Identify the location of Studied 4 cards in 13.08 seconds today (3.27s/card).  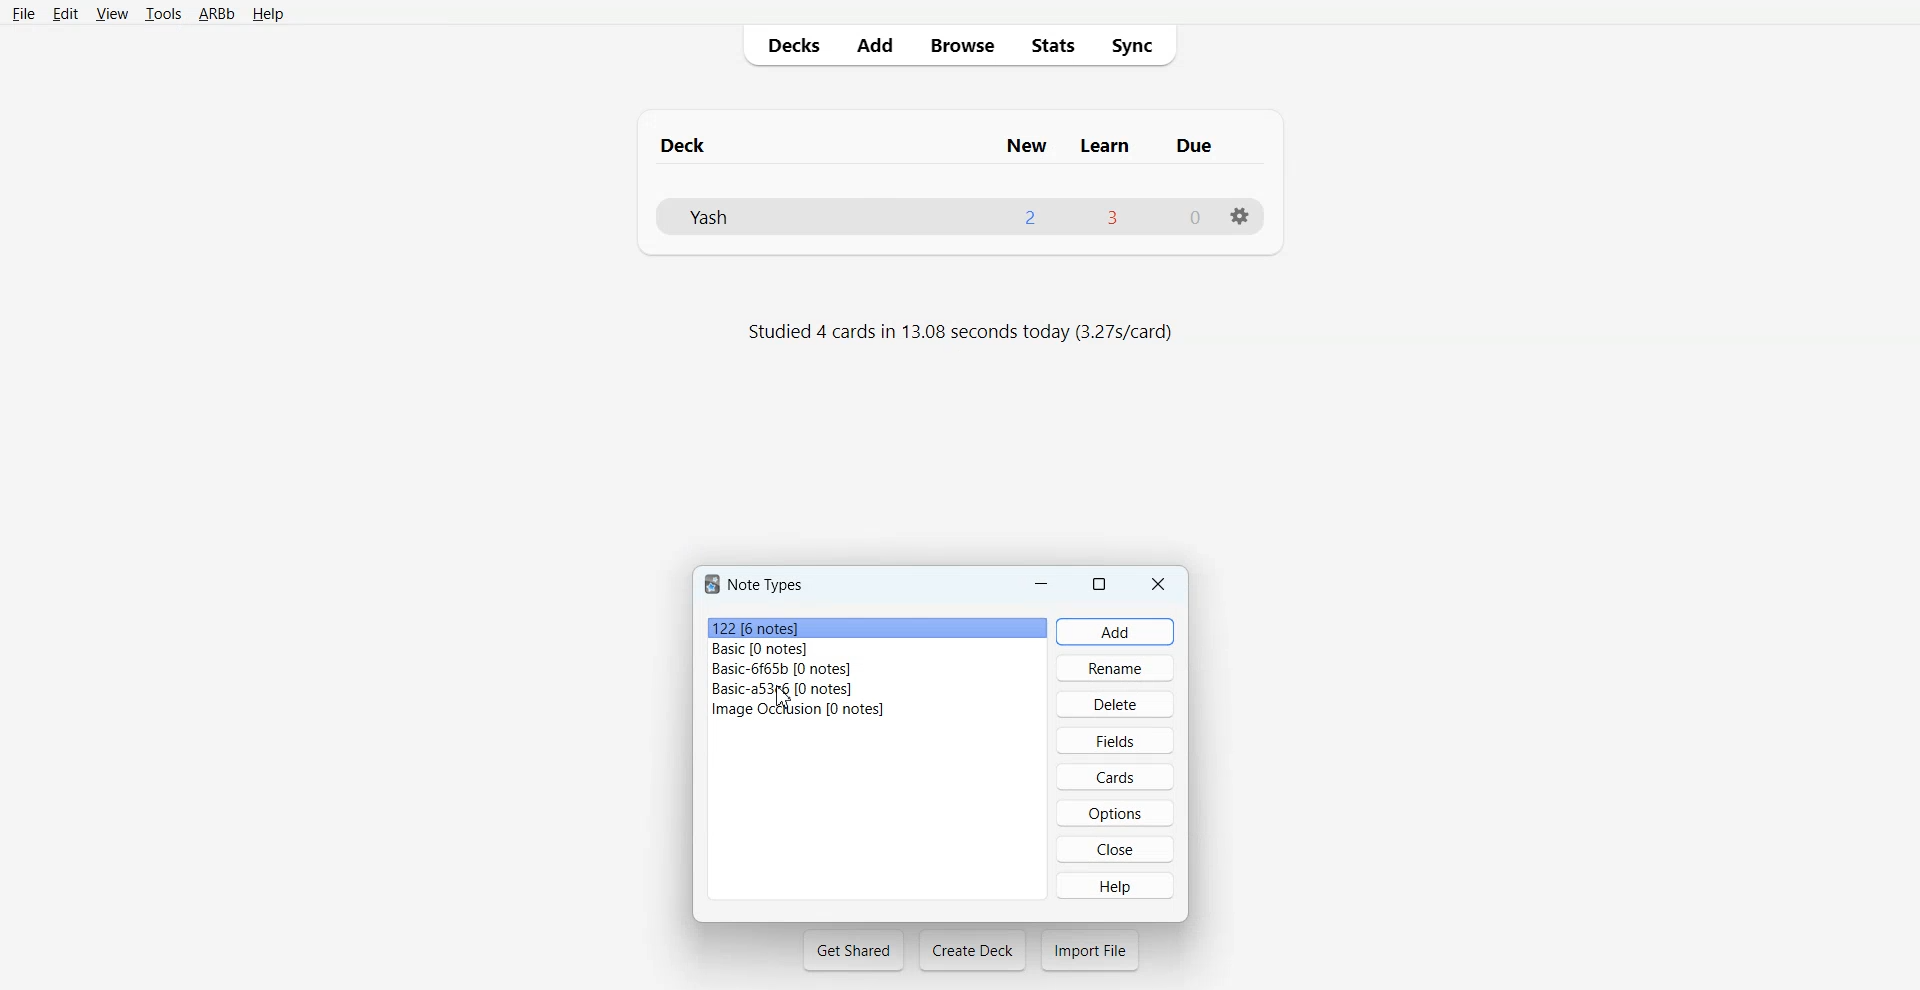
(964, 333).